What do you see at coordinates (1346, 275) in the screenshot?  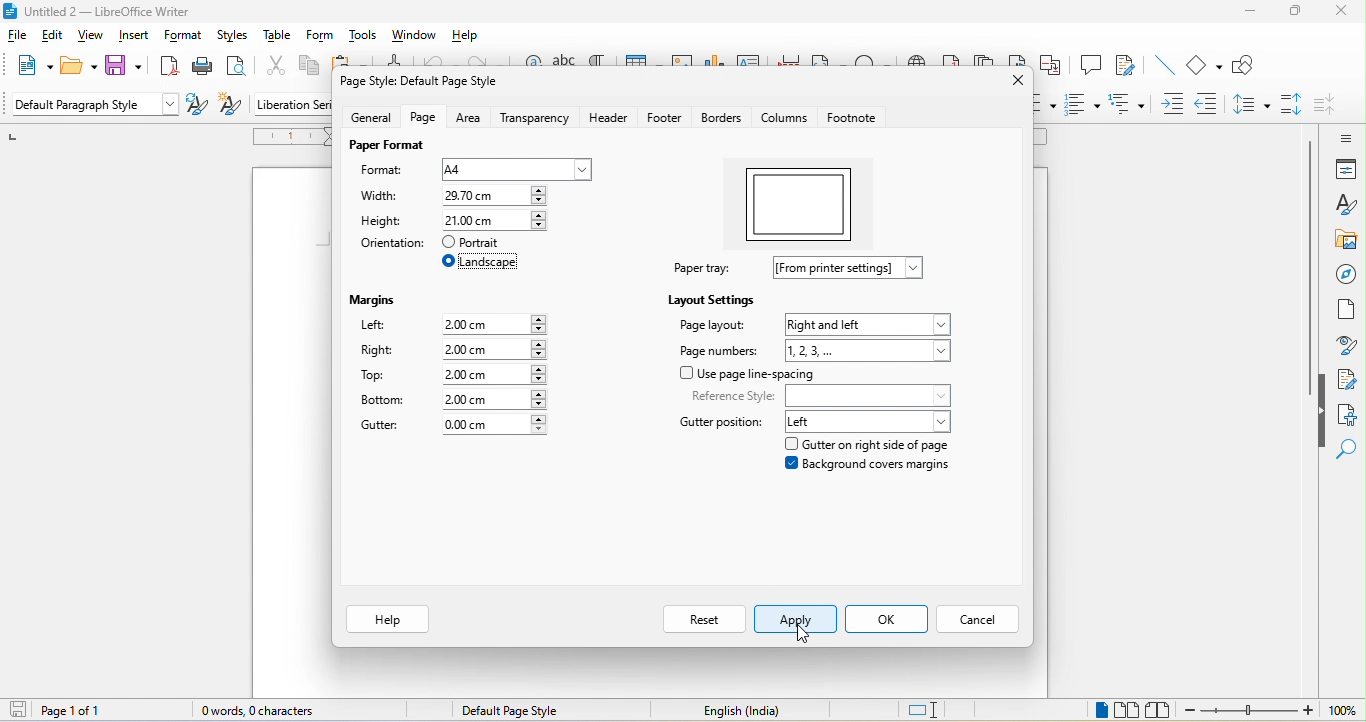 I see `navigator` at bounding box center [1346, 275].